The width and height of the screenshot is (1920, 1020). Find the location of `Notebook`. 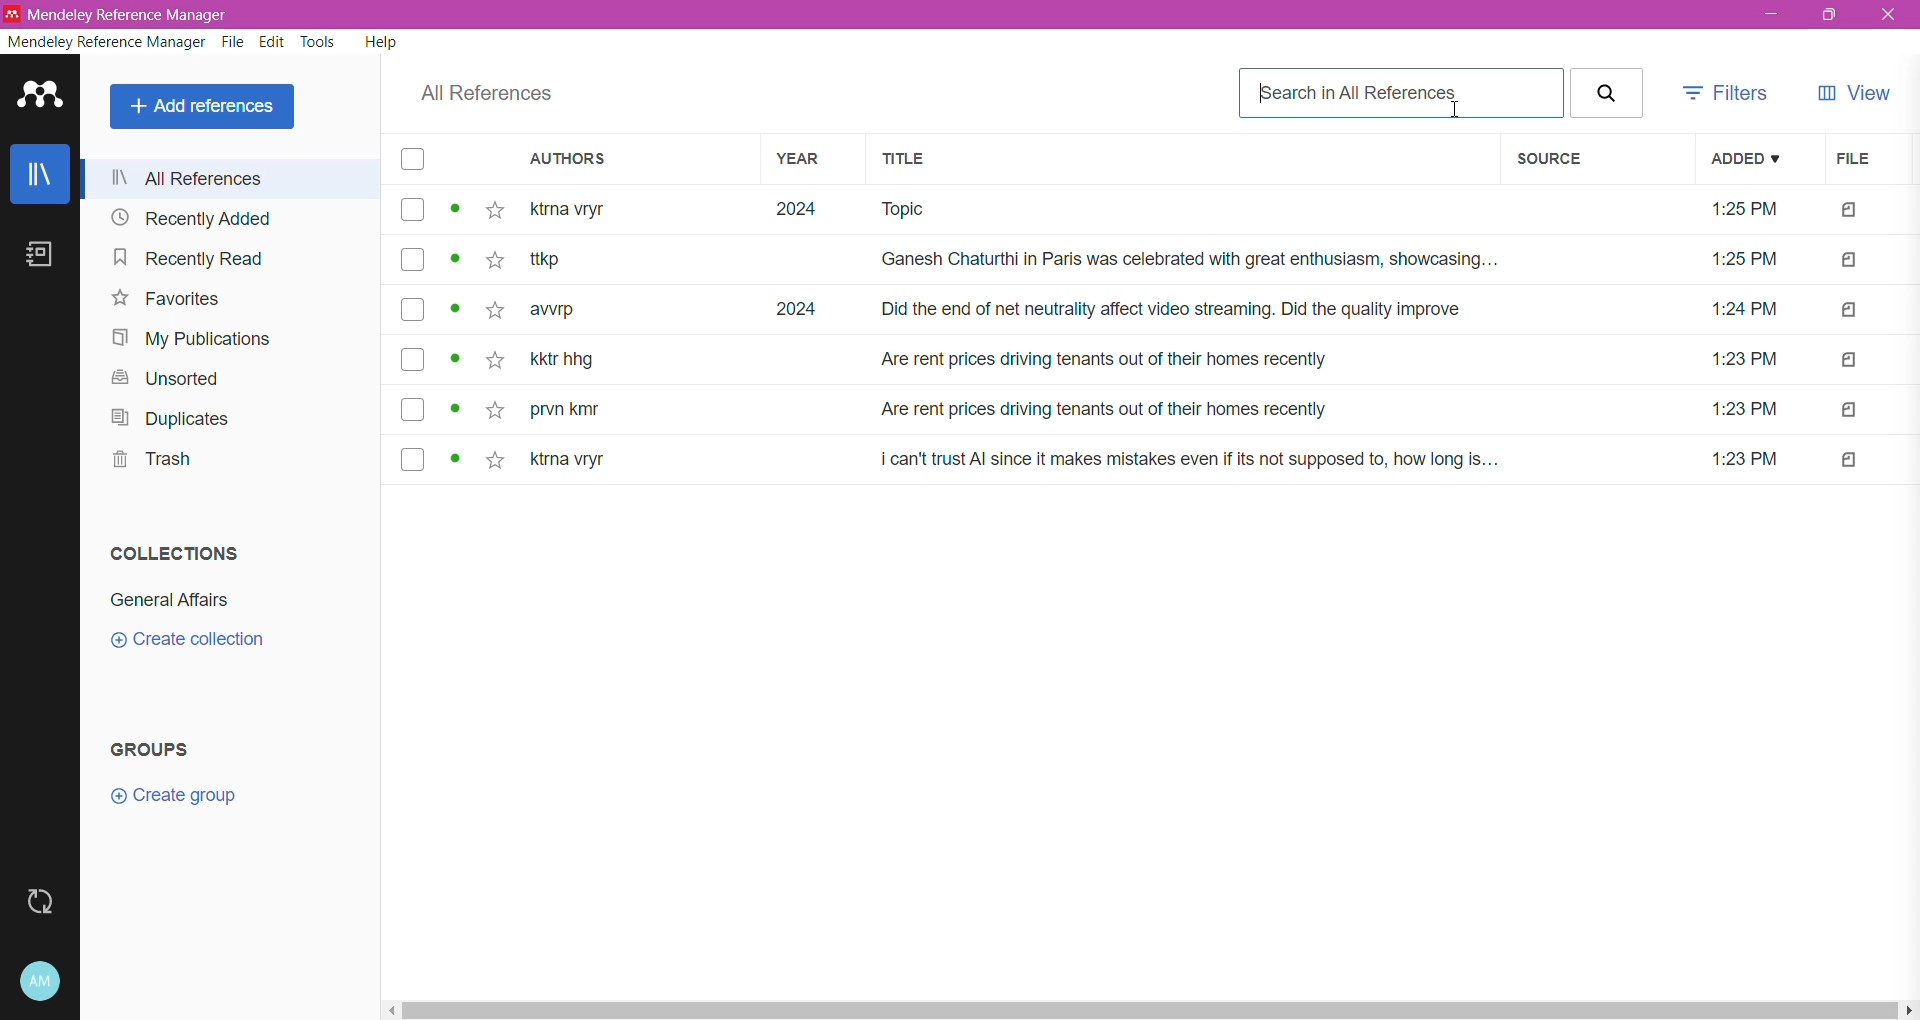

Notebook is located at coordinates (42, 261).